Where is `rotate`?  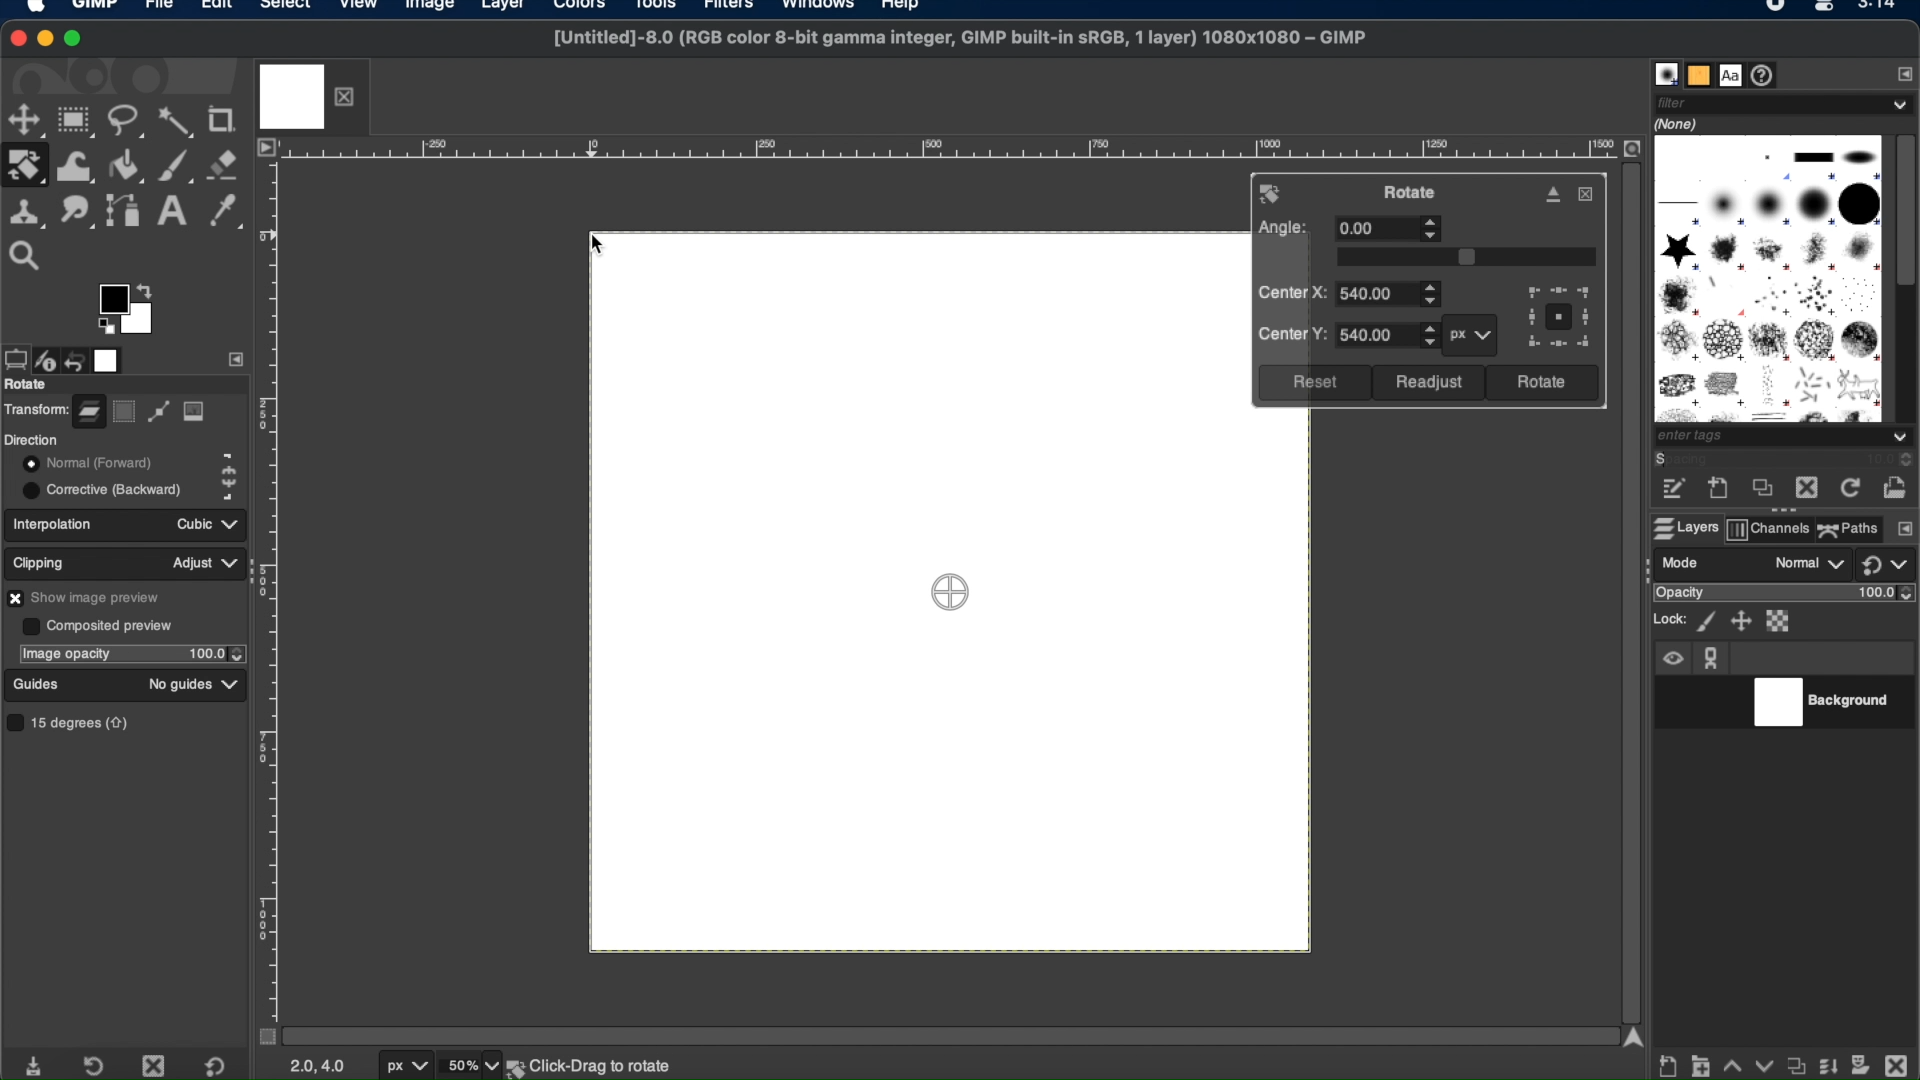 rotate is located at coordinates (1541, 383).